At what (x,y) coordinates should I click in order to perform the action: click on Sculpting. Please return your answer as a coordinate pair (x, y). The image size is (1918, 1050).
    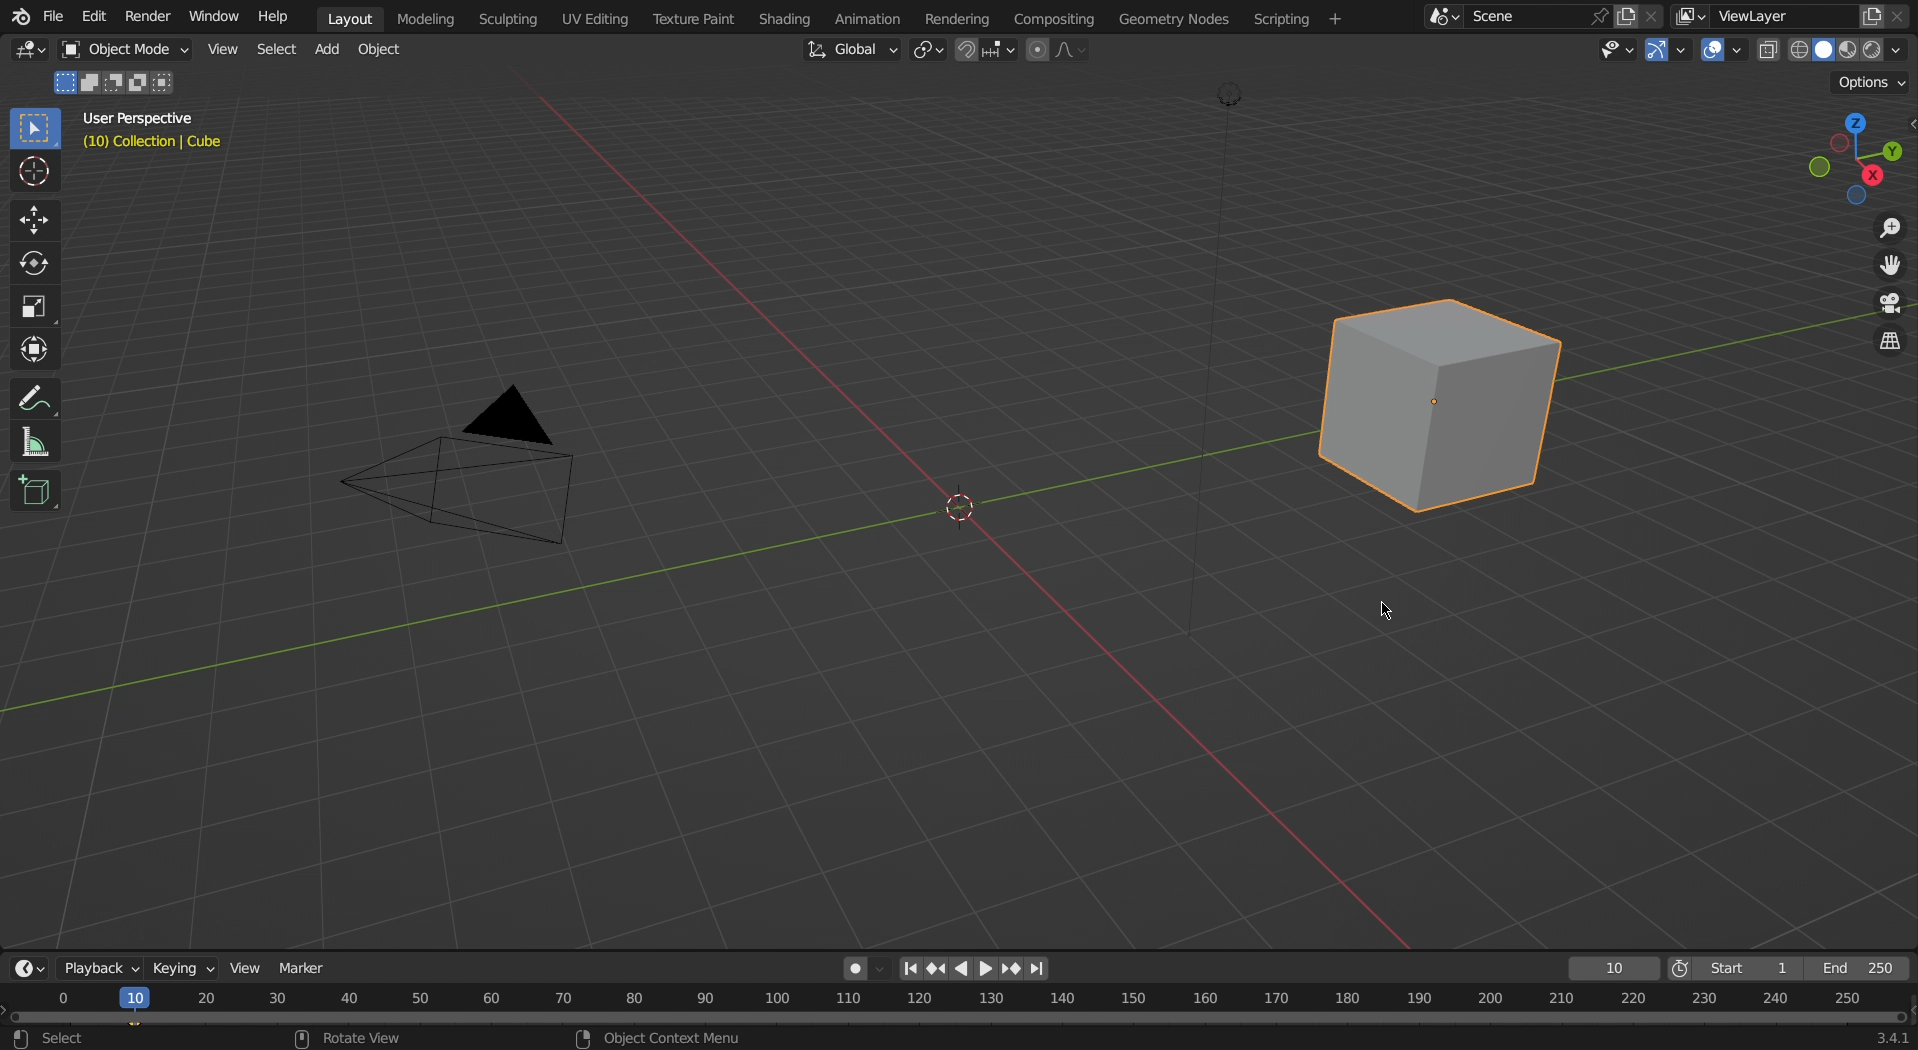
    Looking at the image, I should click on (508, 17).